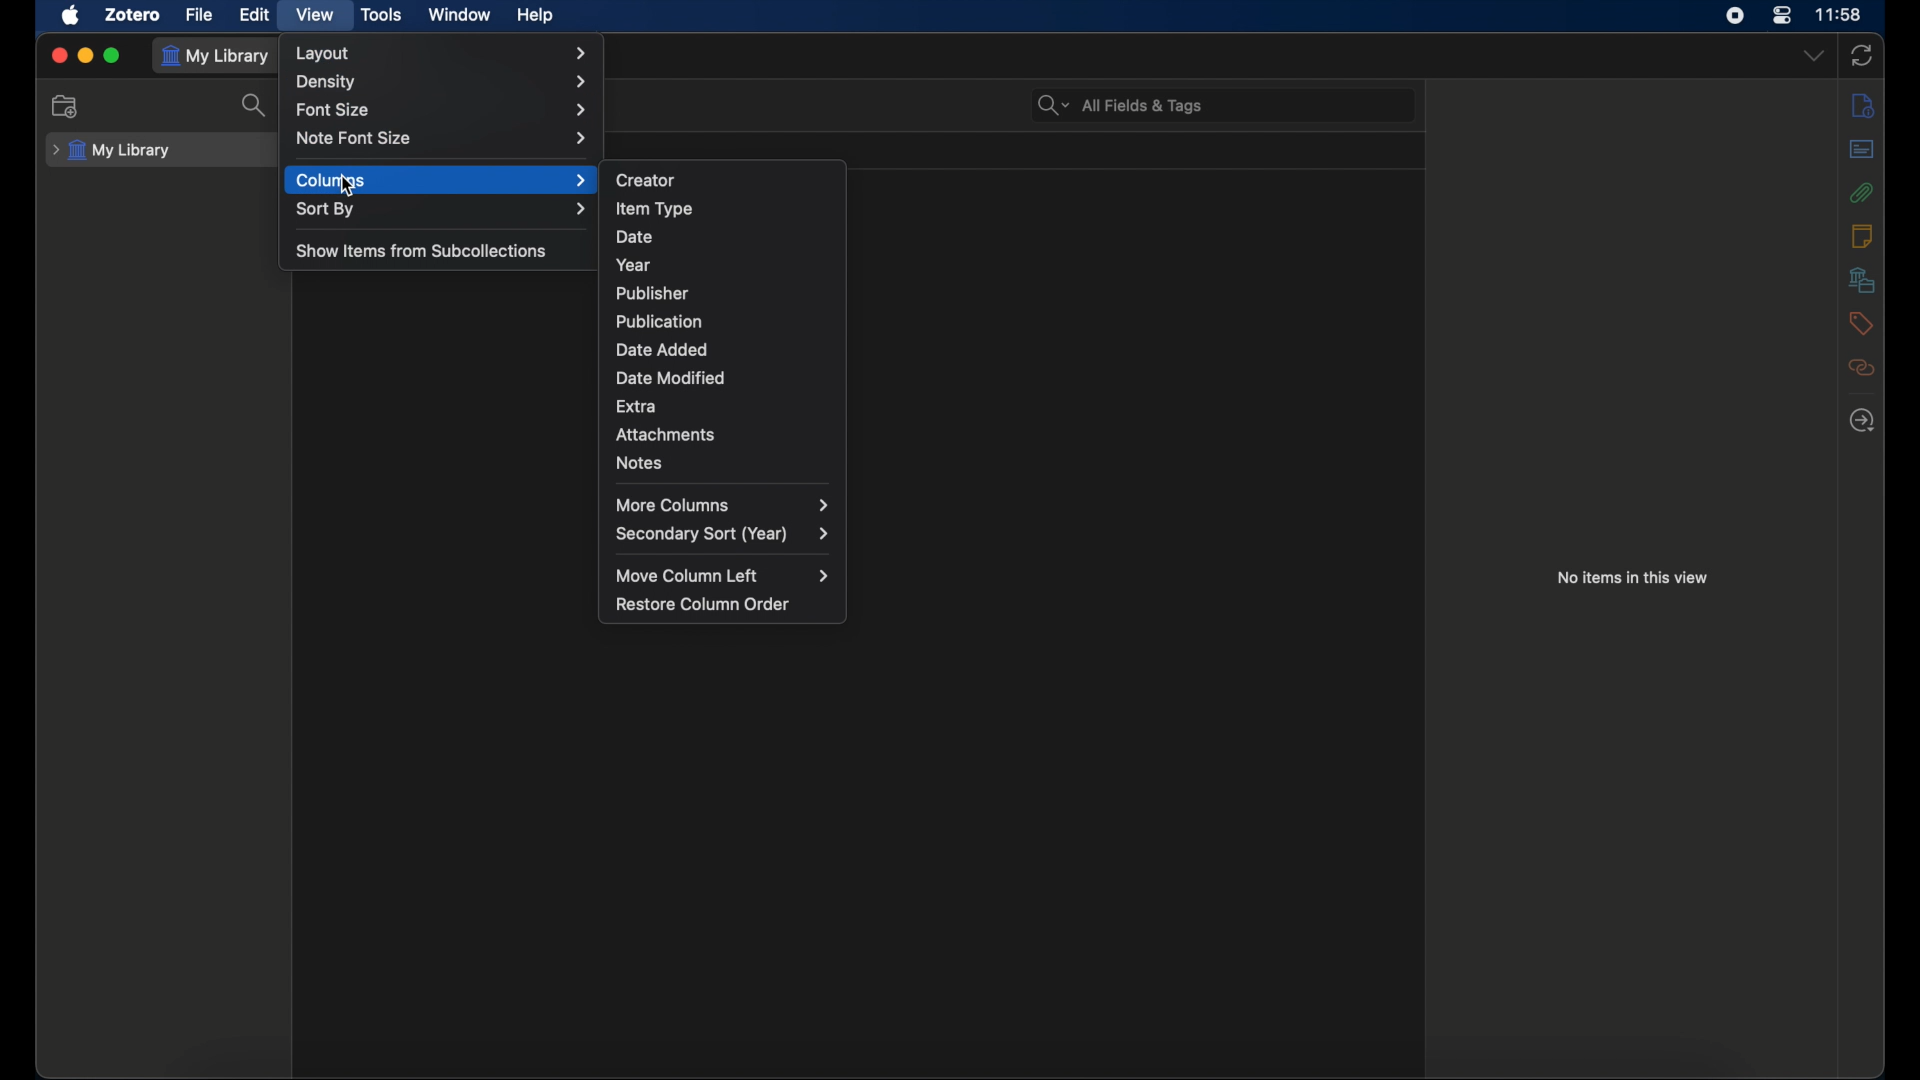 The width and height of the screenshot is (1920, 1080). What do you see at coordinates (1838, 15) in the screenshot?
I see `time` at bounding box center [1838, 15].